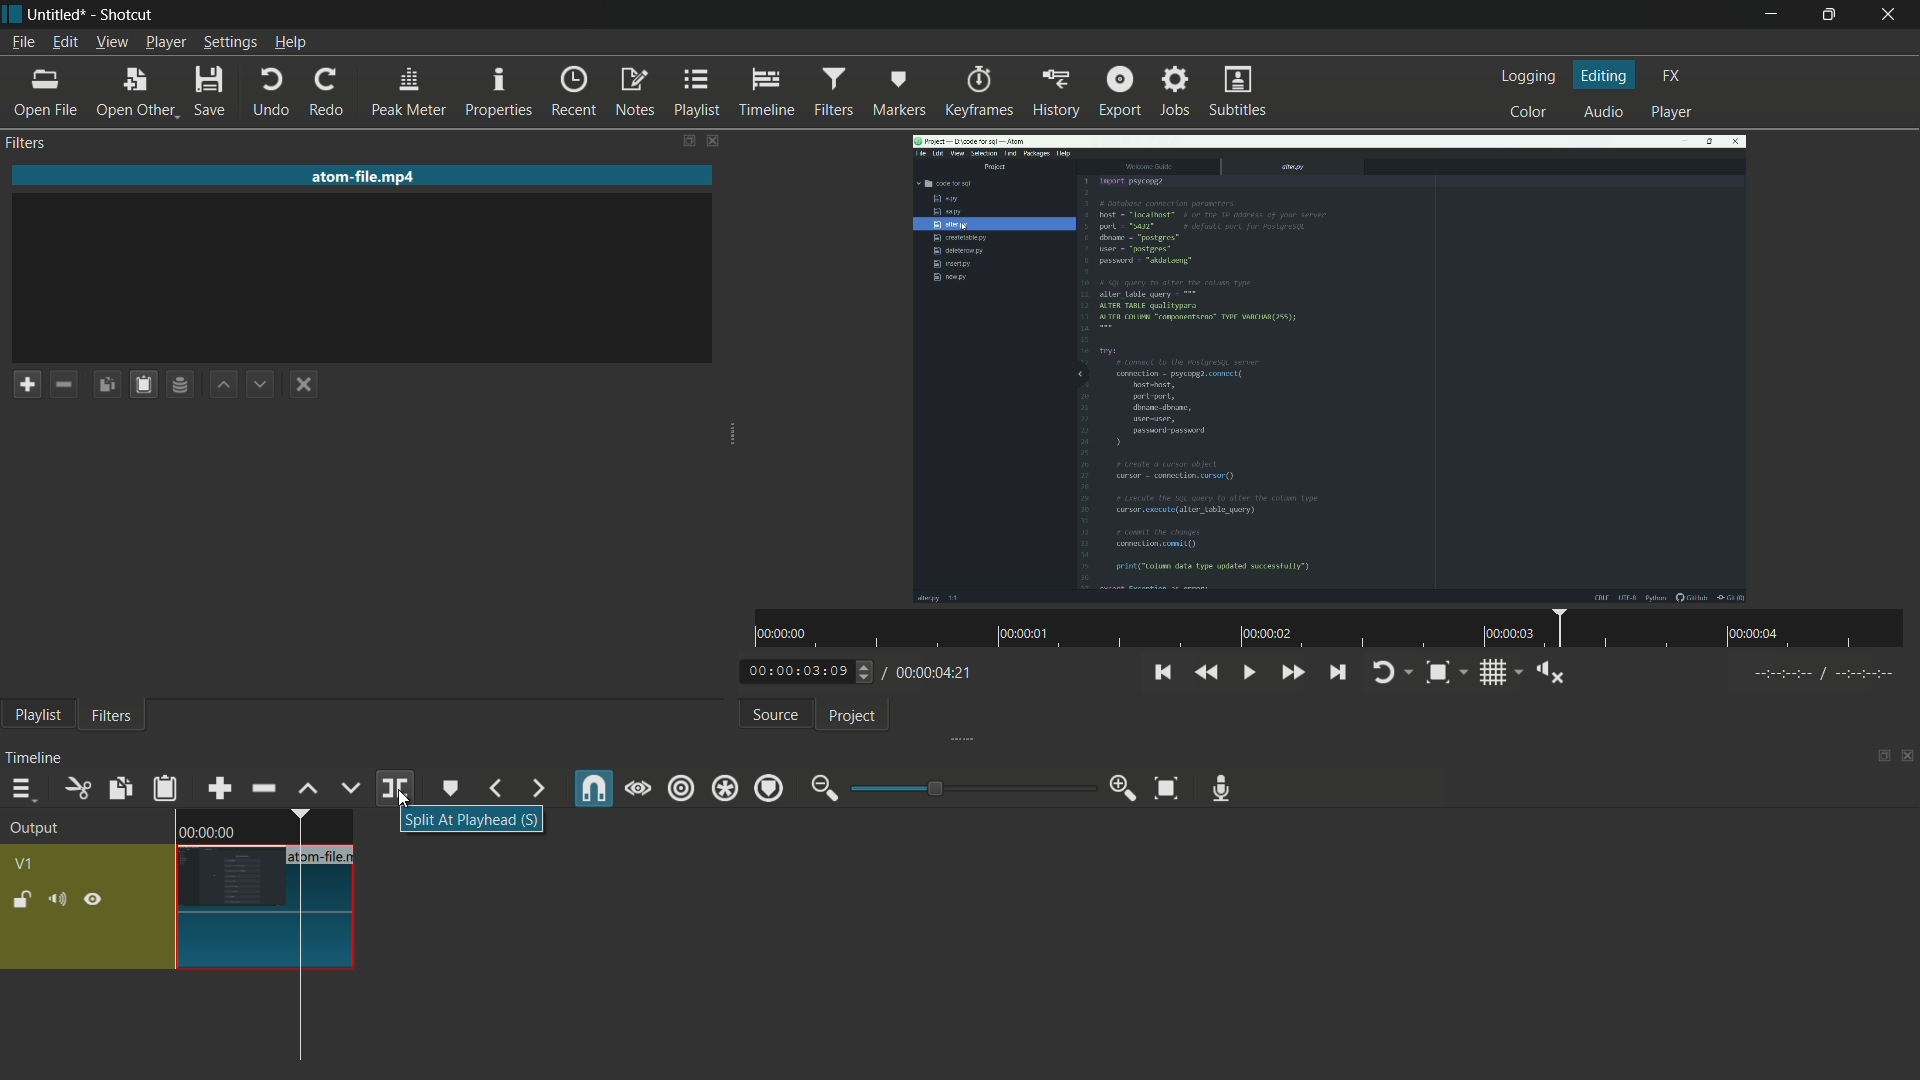 Image resolution: width=1920 pixels, height=1080 pixels. I want to click on timeline, so click(37, 756).